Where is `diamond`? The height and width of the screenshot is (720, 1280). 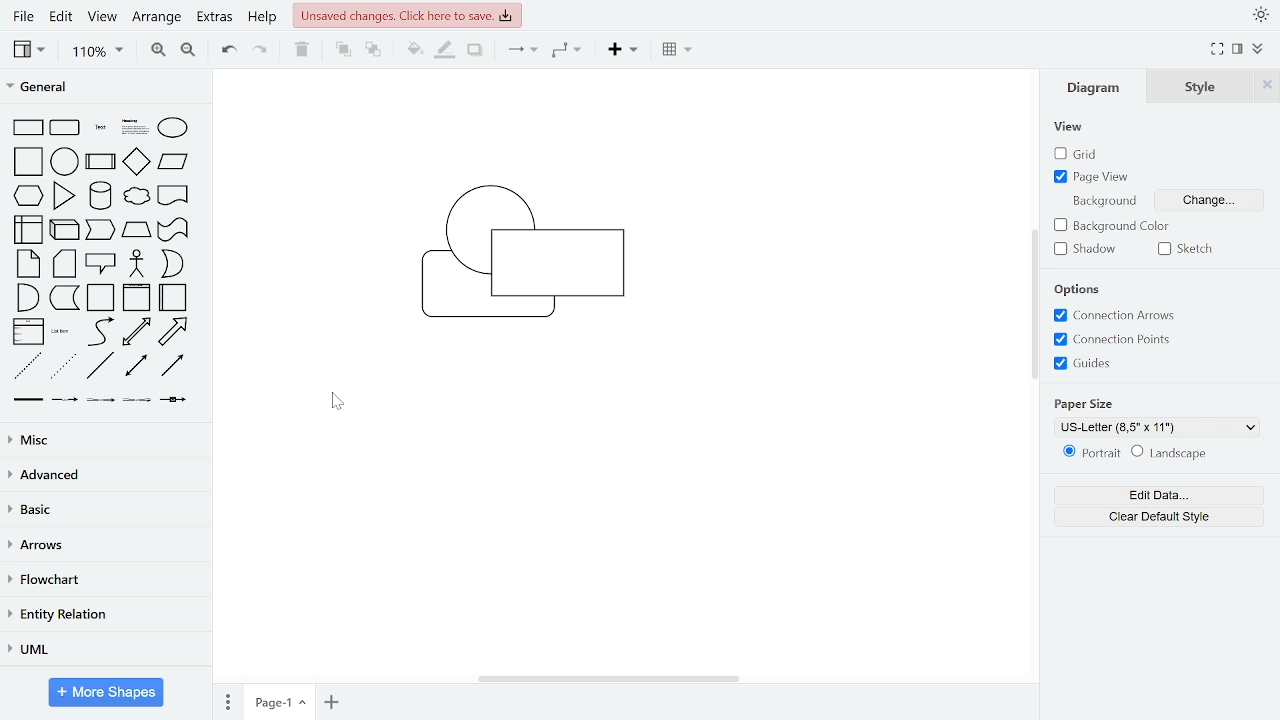
diamond is located at coordinates (136, 162).